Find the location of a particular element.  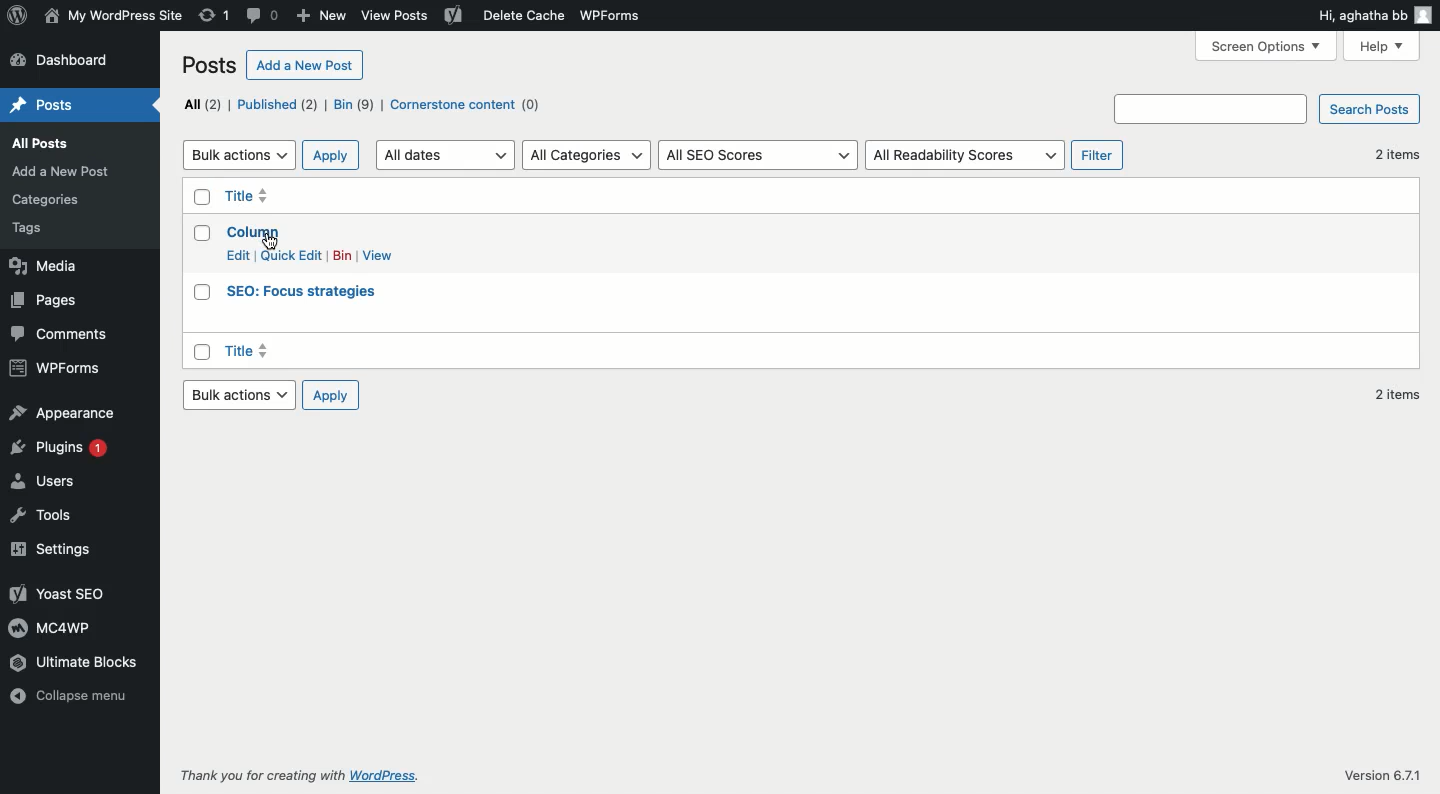

Media is located at coordinates (53, 268).